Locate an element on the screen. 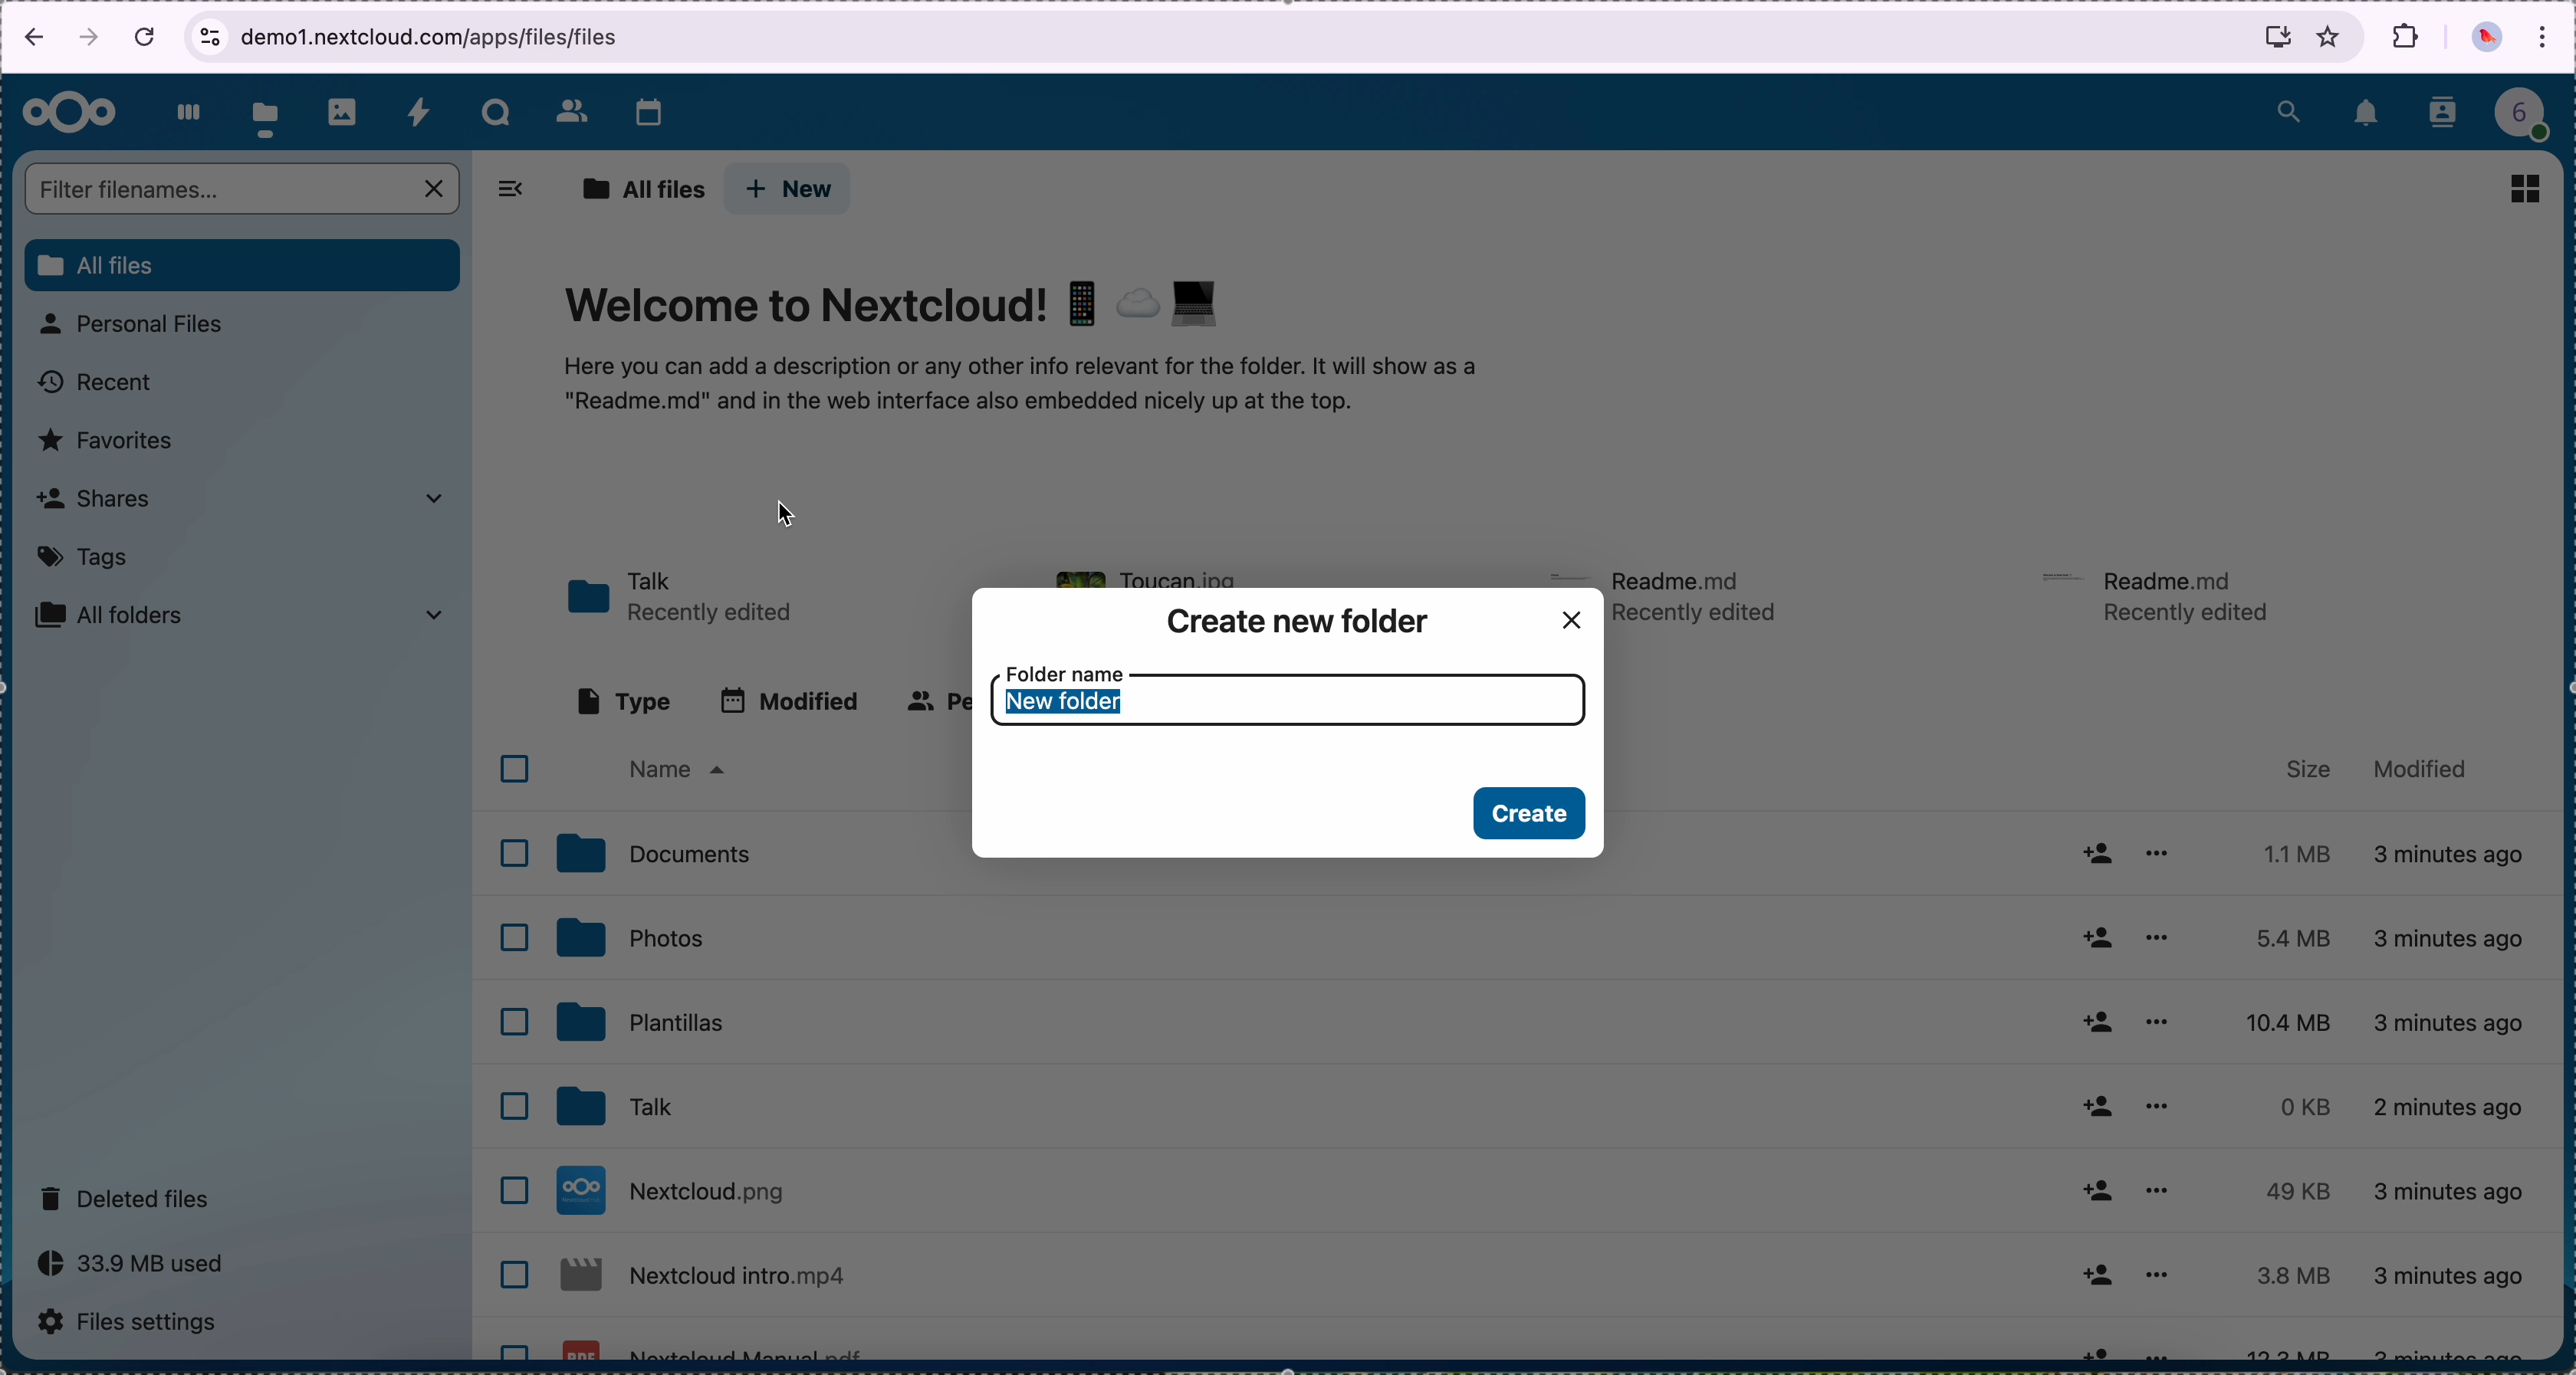 Image resolution: width=2576 pixels, height=1375 pixels. 5.4 MB is located at coordinates (2278, 939).